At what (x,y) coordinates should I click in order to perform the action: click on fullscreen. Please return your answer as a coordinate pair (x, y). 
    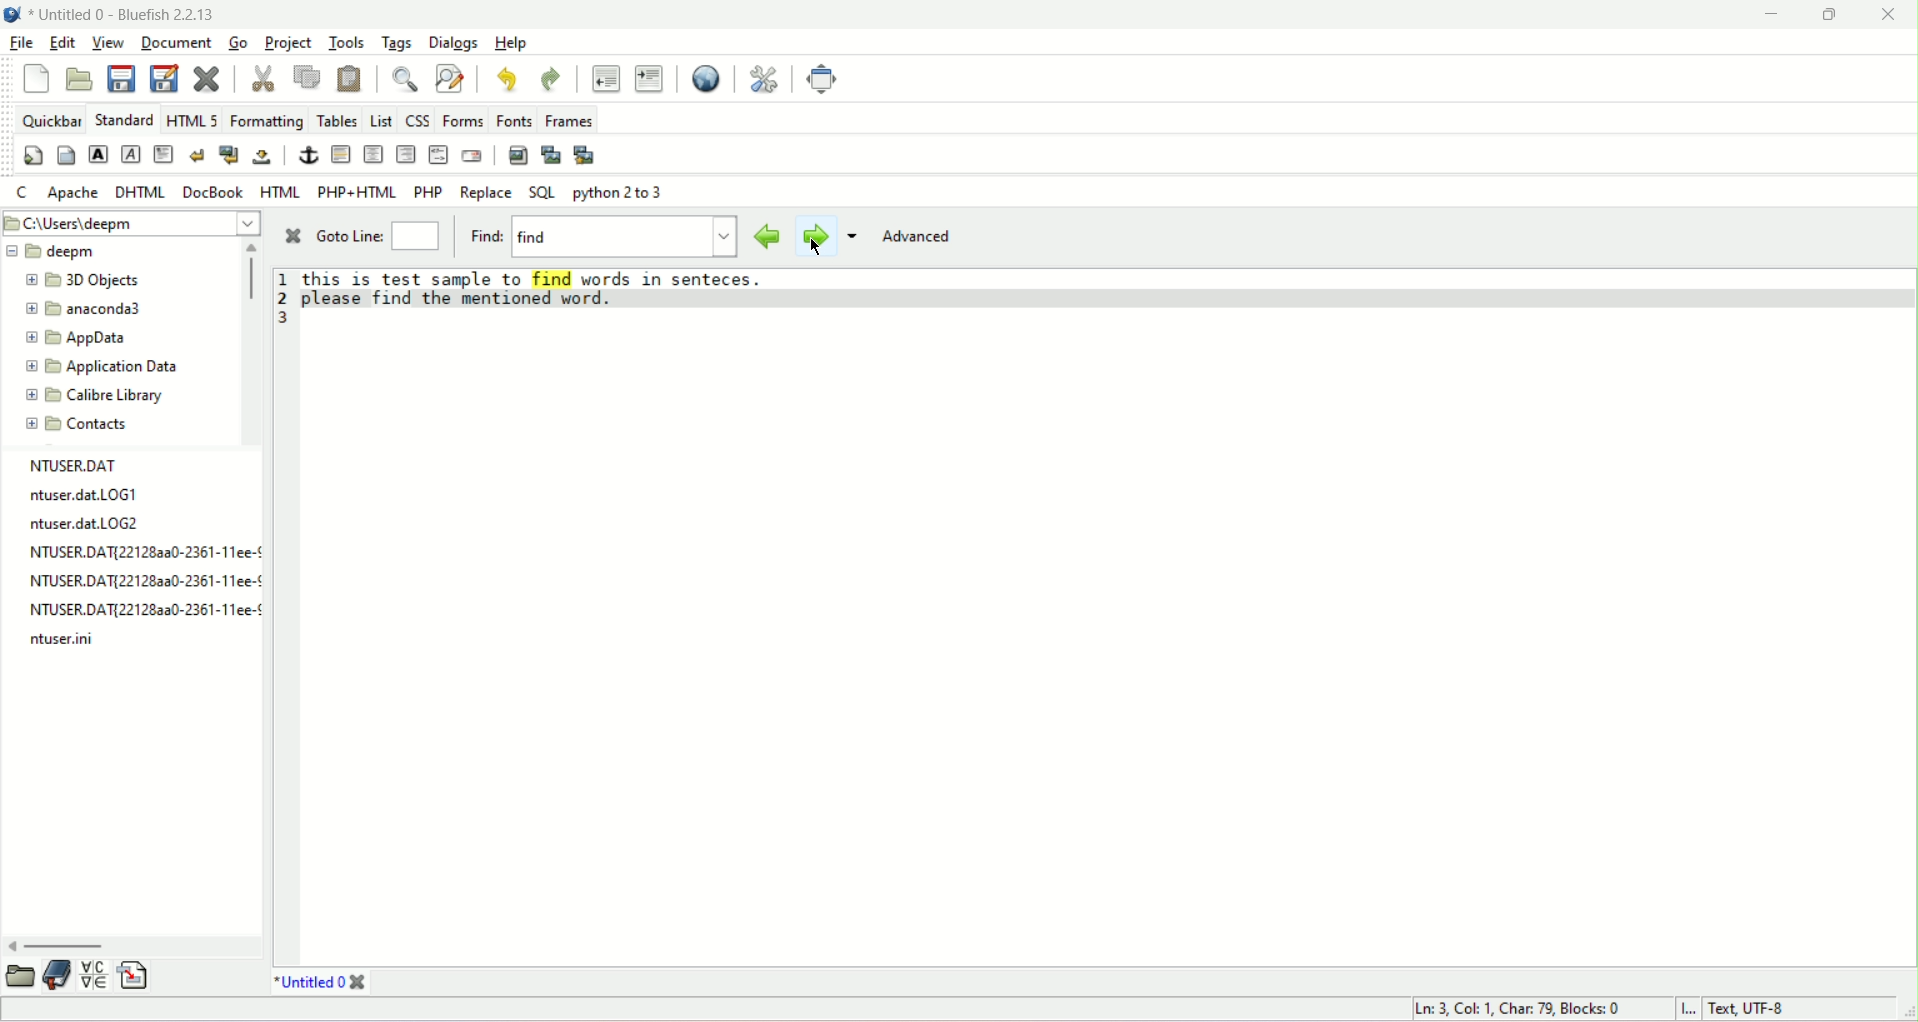
    Looking at the image, I should click on (830, 79).